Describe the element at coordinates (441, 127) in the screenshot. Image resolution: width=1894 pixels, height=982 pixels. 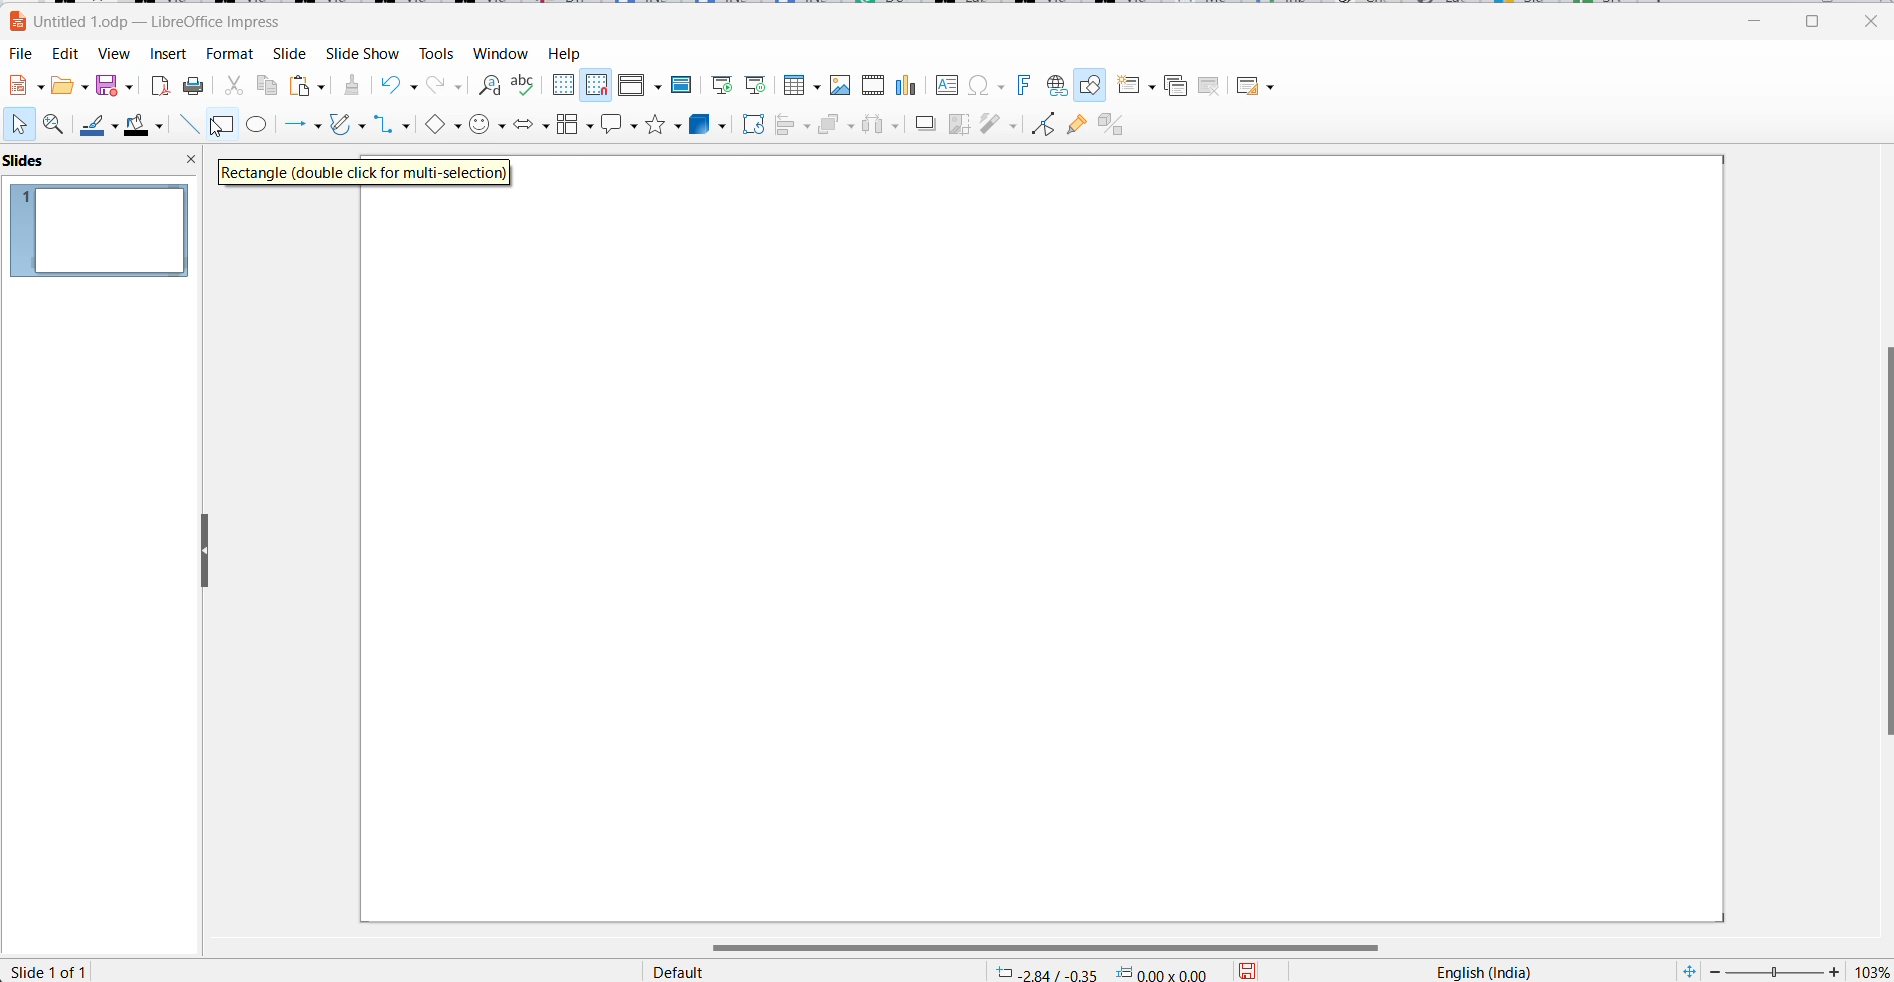
I see `basic shapes` at that location.